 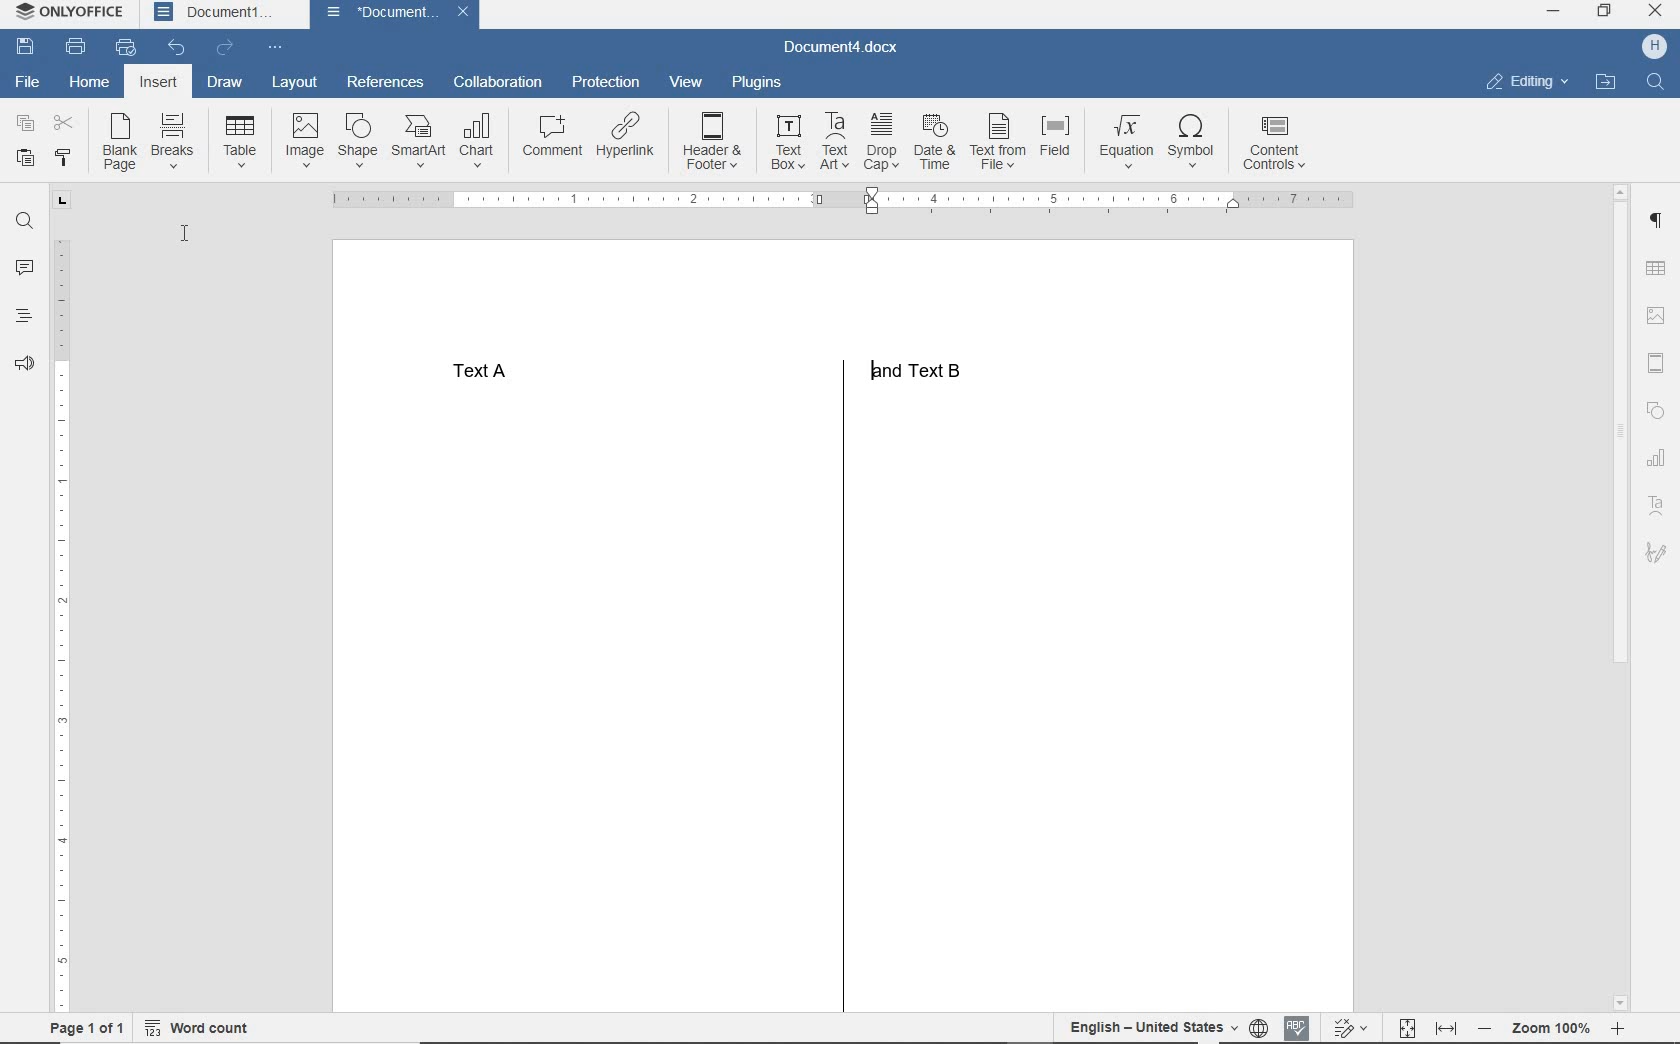 What do you see at coordinates (836, 704) in the screenshot?
I see `COLUMN ADDED BETWEEN TEXT` at bounding box center [836, 704].